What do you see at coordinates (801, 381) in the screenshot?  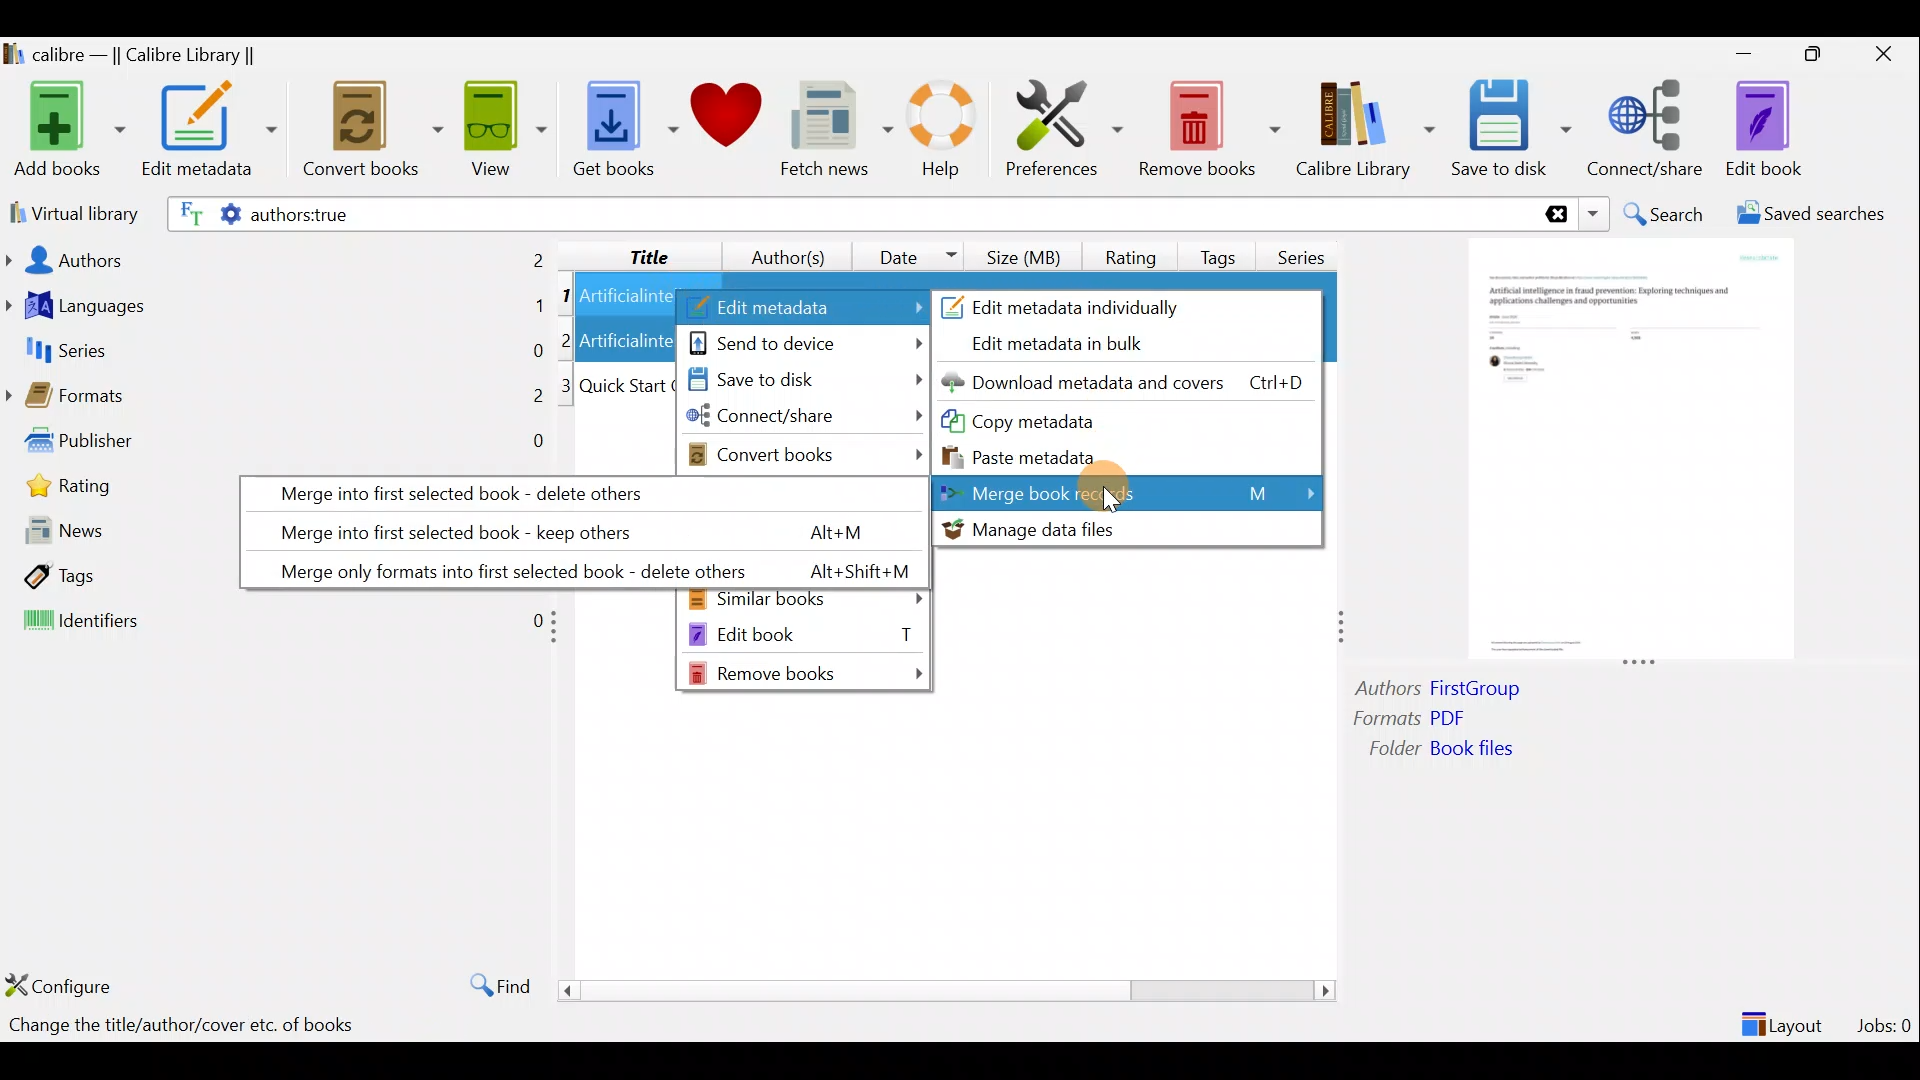 I see `Save to disk` at bounding box center [801, 381].